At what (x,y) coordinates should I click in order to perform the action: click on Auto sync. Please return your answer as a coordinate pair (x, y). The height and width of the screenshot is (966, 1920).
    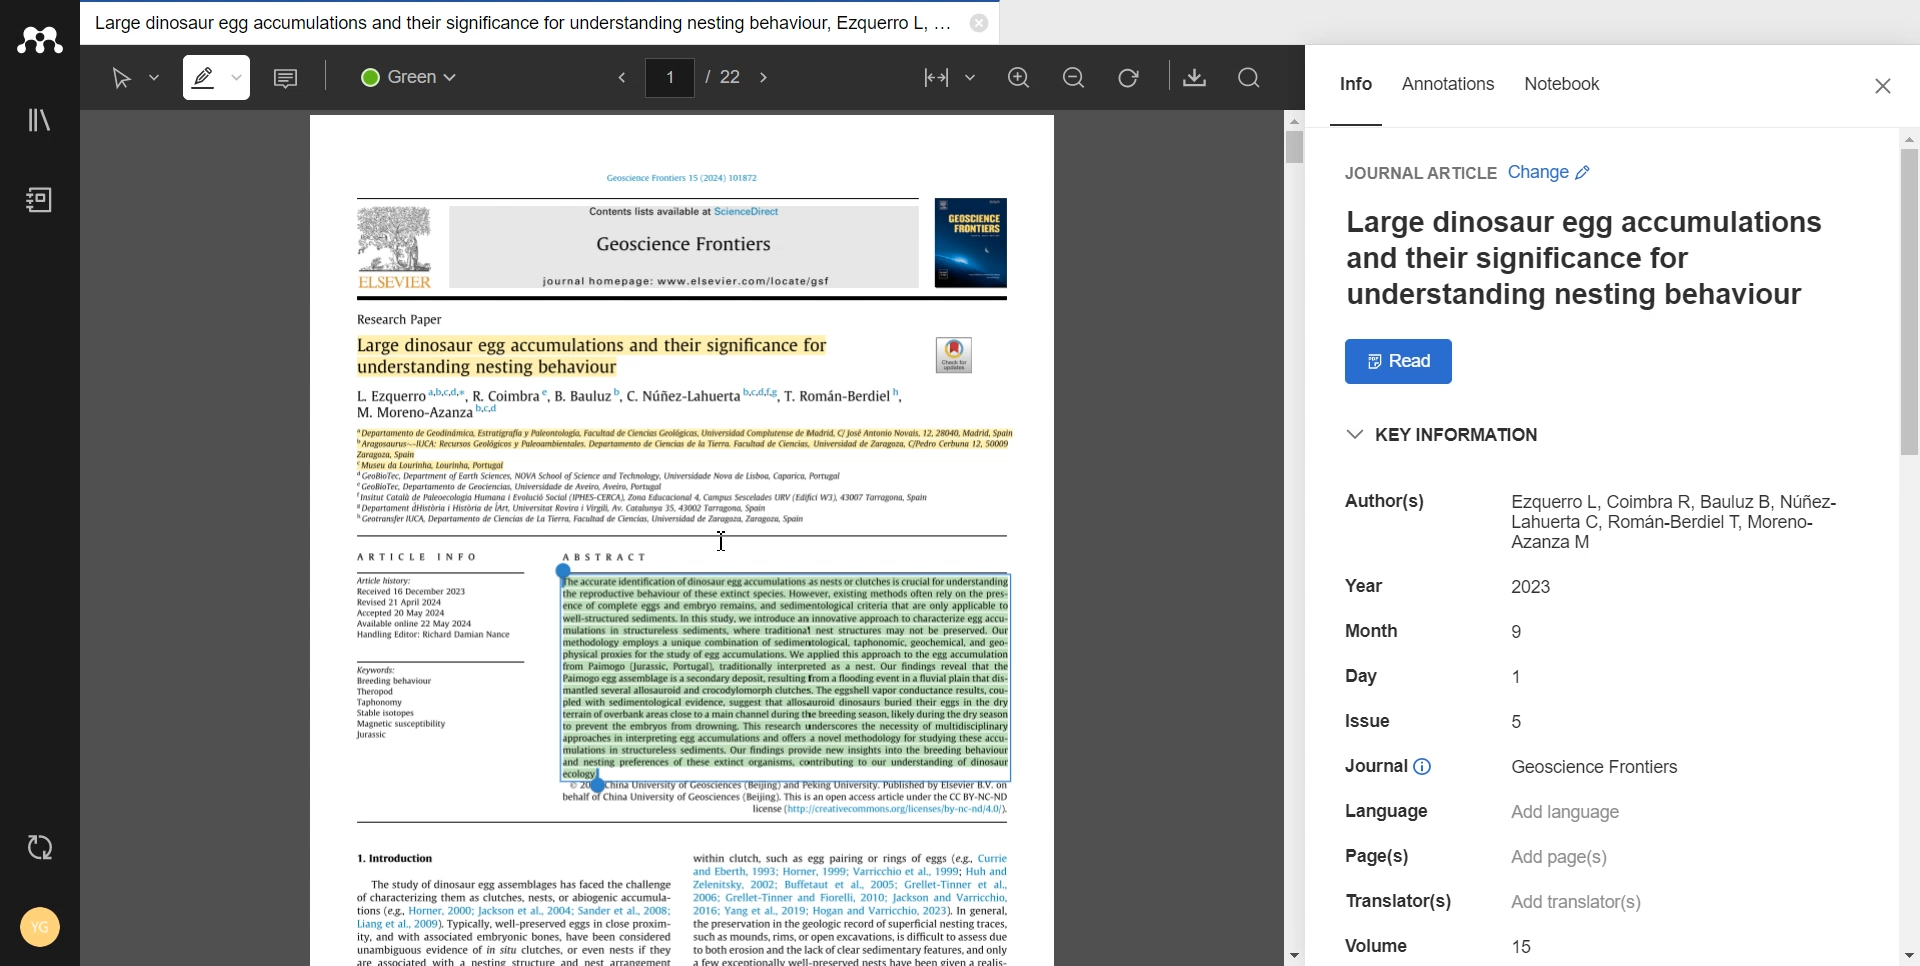
    Looking at the image, I should click on (39, 849).